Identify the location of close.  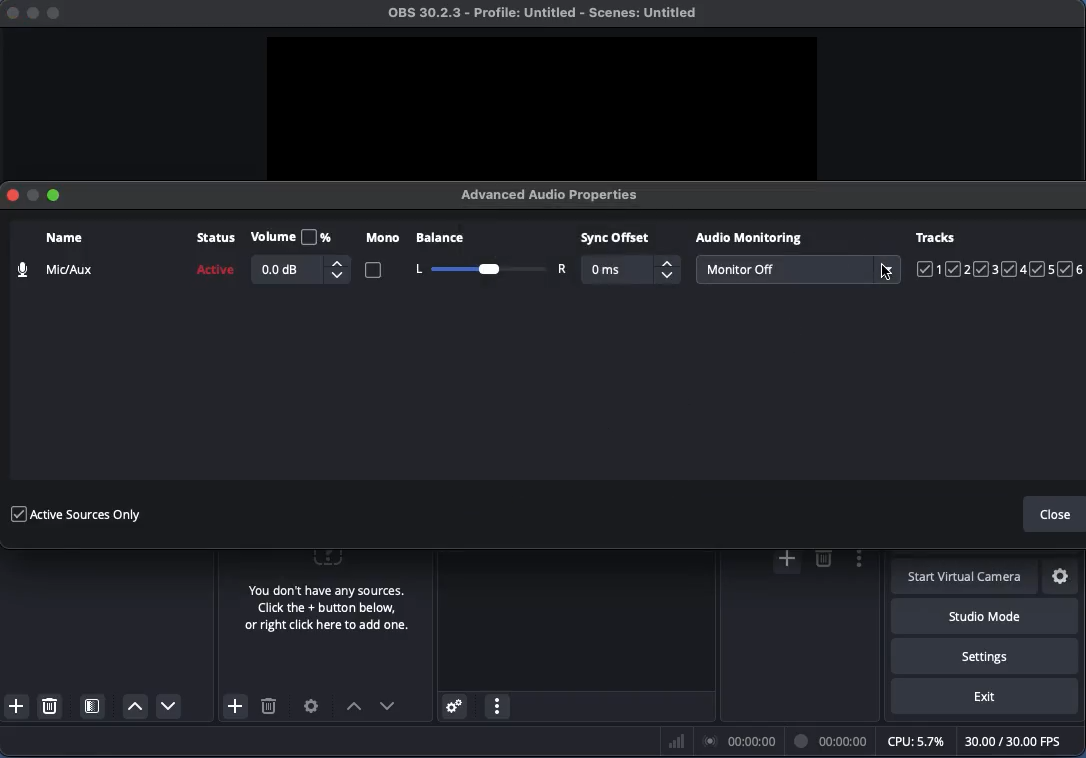
(8, 14).